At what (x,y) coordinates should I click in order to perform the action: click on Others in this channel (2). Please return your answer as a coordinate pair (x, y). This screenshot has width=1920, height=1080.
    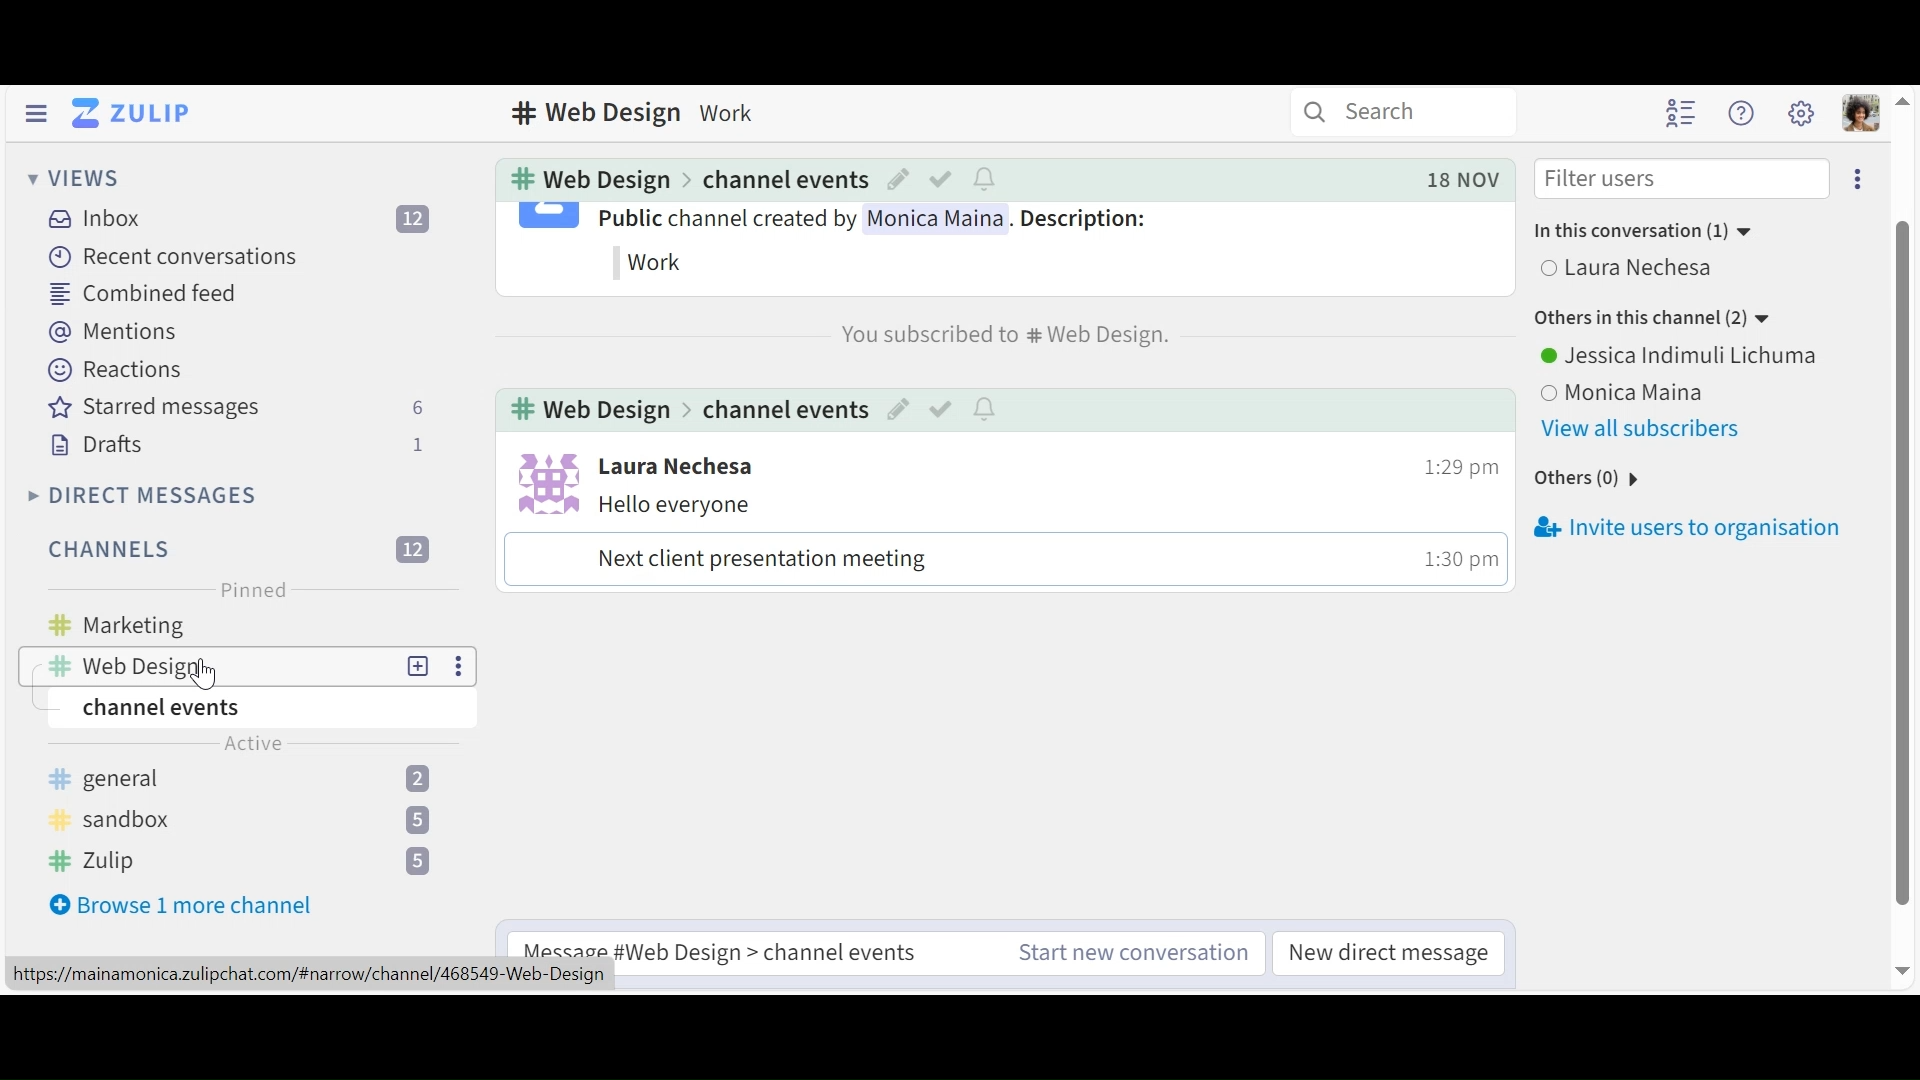
    Looking at the image, I should click on (1666, 318).